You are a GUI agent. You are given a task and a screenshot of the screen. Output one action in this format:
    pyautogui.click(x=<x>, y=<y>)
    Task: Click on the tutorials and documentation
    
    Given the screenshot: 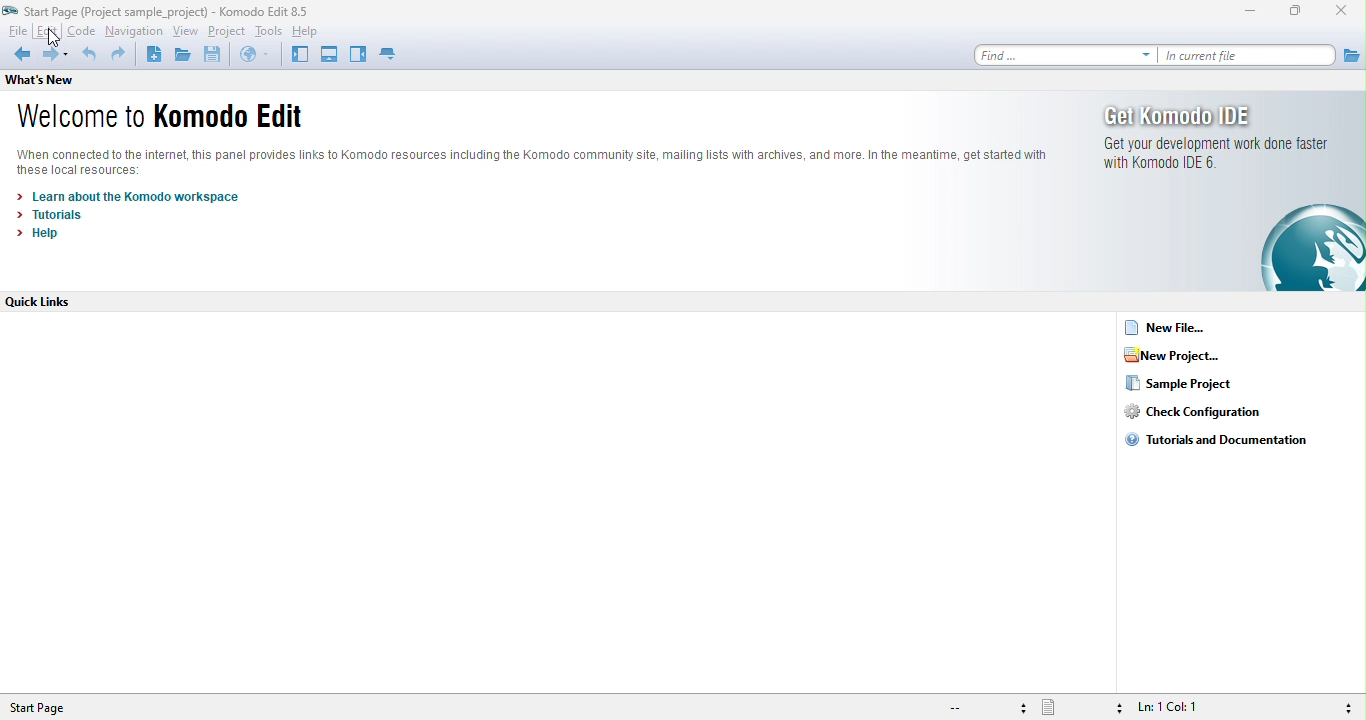 What is the action you would take?
    pyautogui.click(x=1228, y=439)
    